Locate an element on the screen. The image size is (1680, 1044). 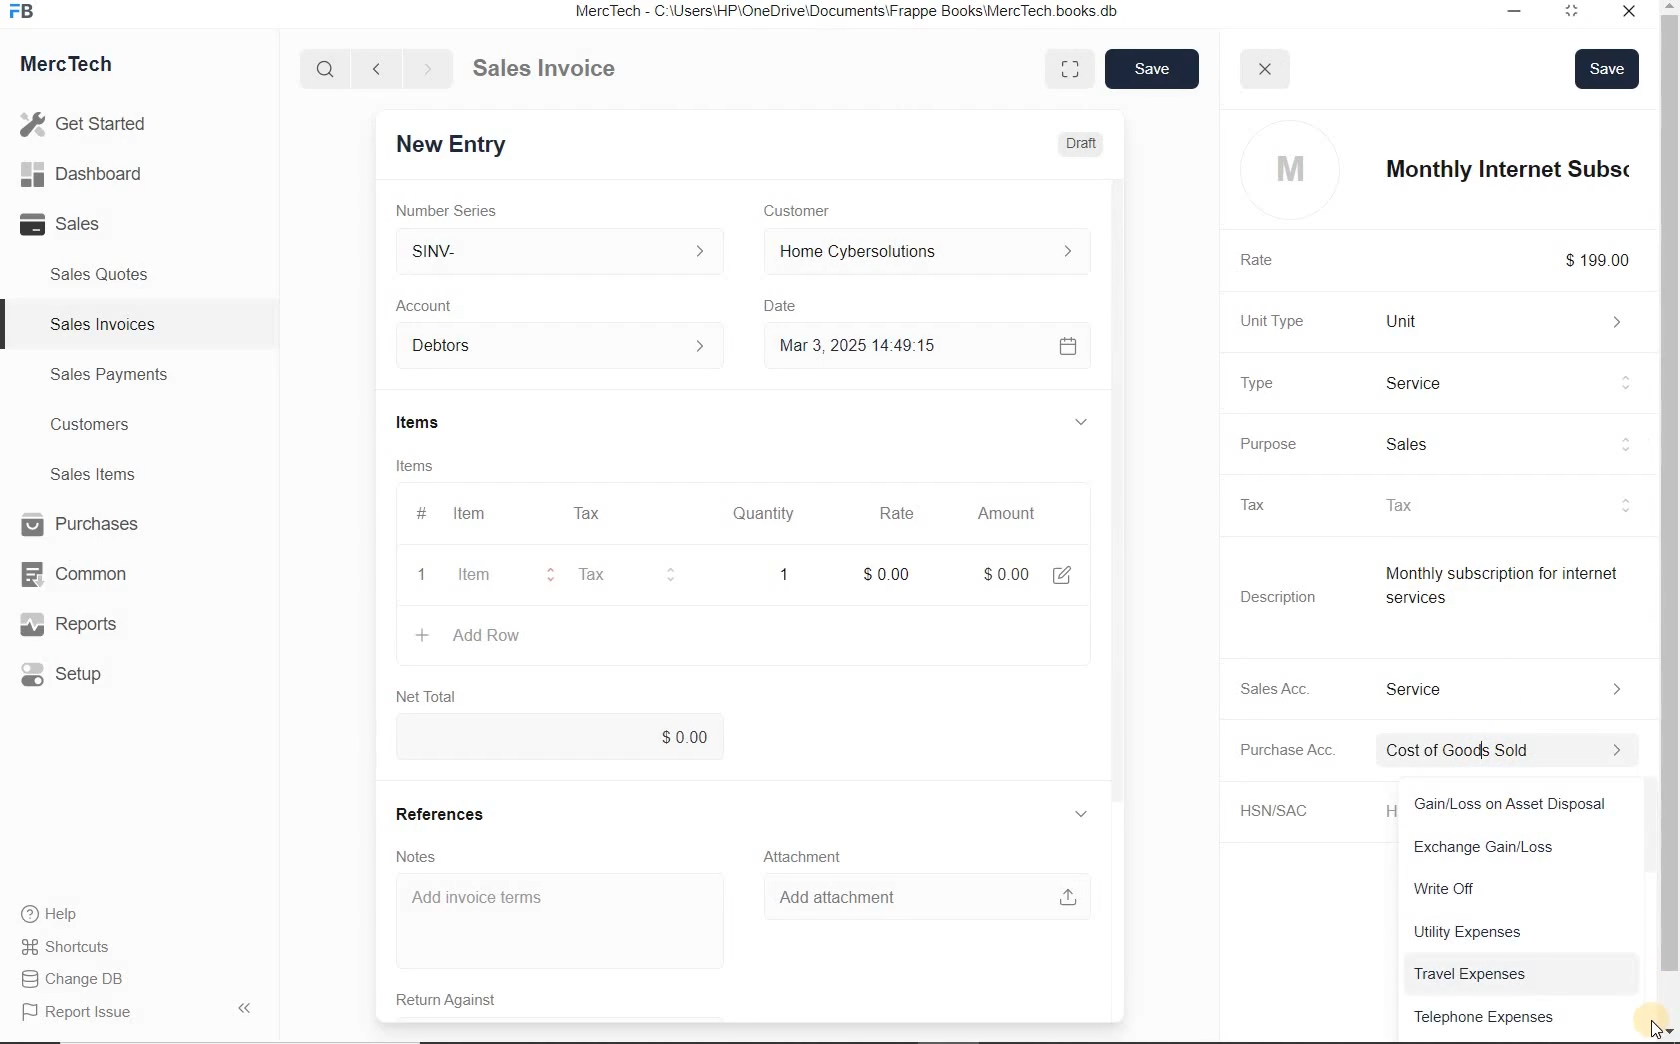
Rate is located at coordinates (1273, 261).